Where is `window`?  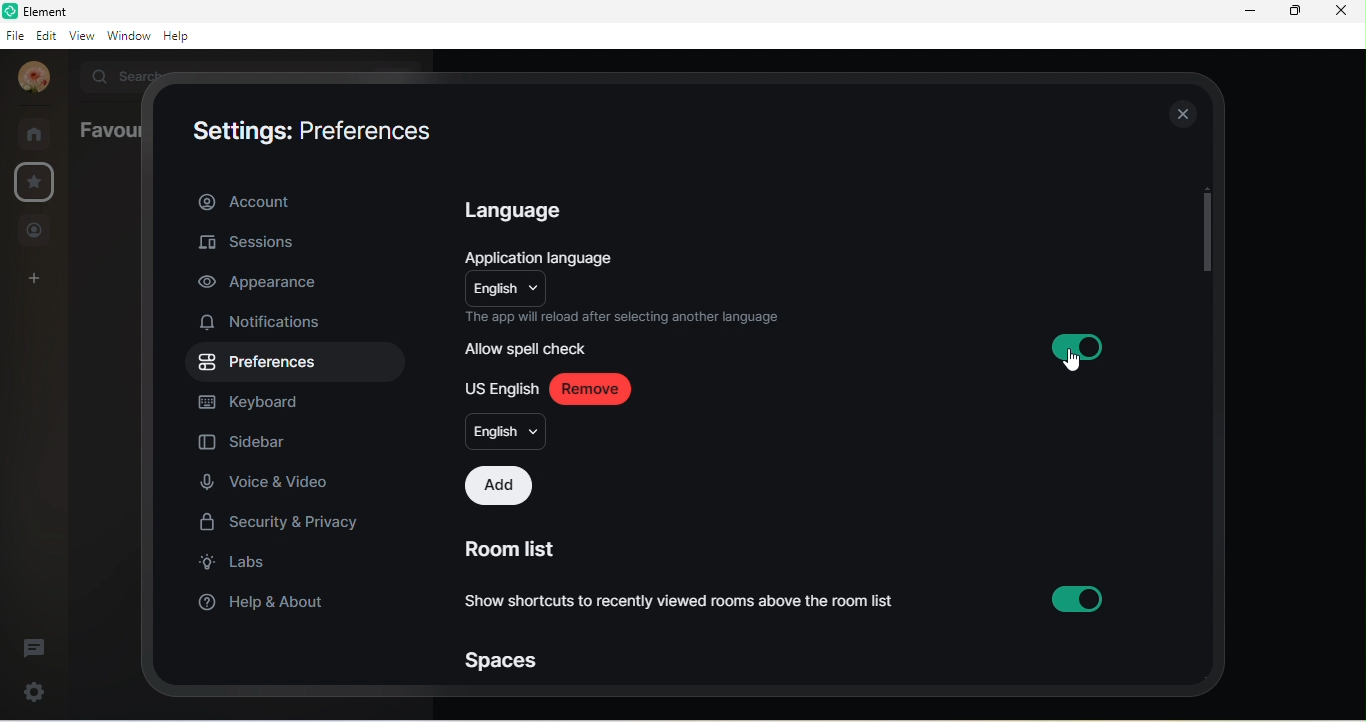
window is located at coordinates (129, 35).